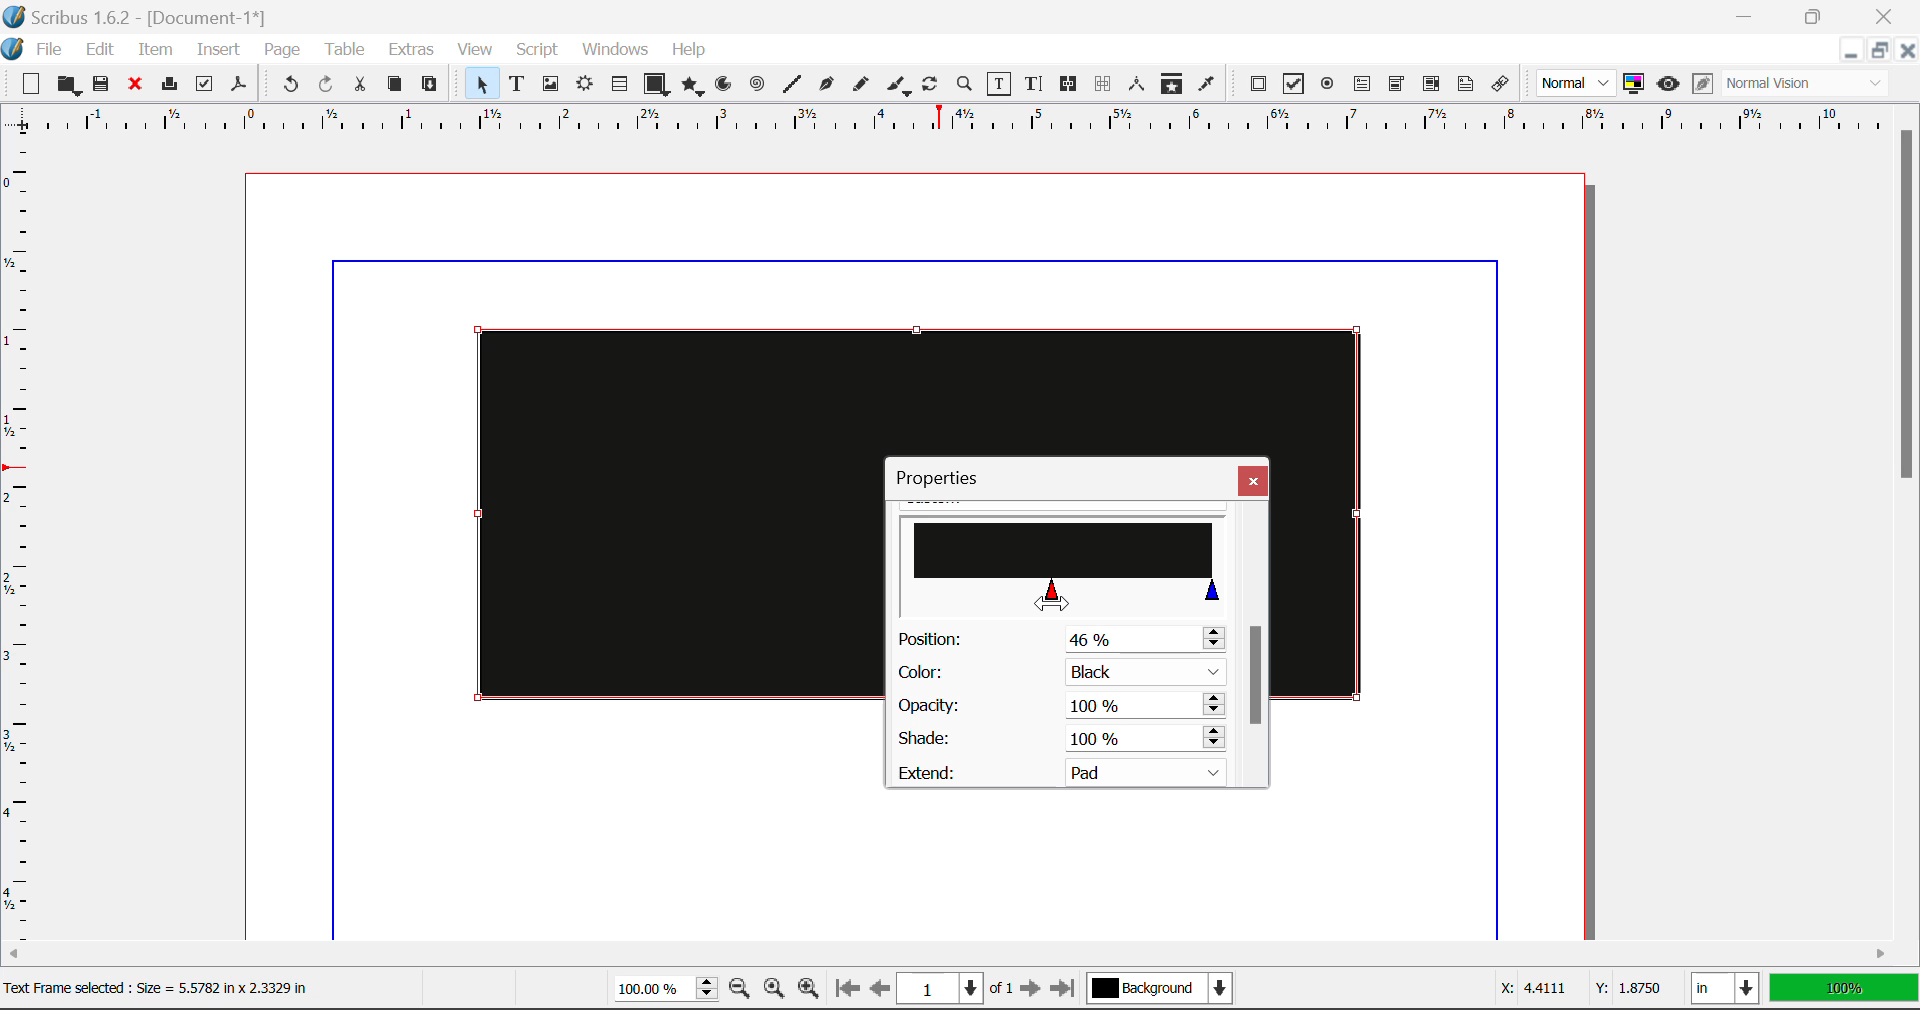 Image resolution: width=1920 pixels, height=1010 pixels. Describe the element at coordinates (953, 480) in the screenshot. I see `Properties` at that location.